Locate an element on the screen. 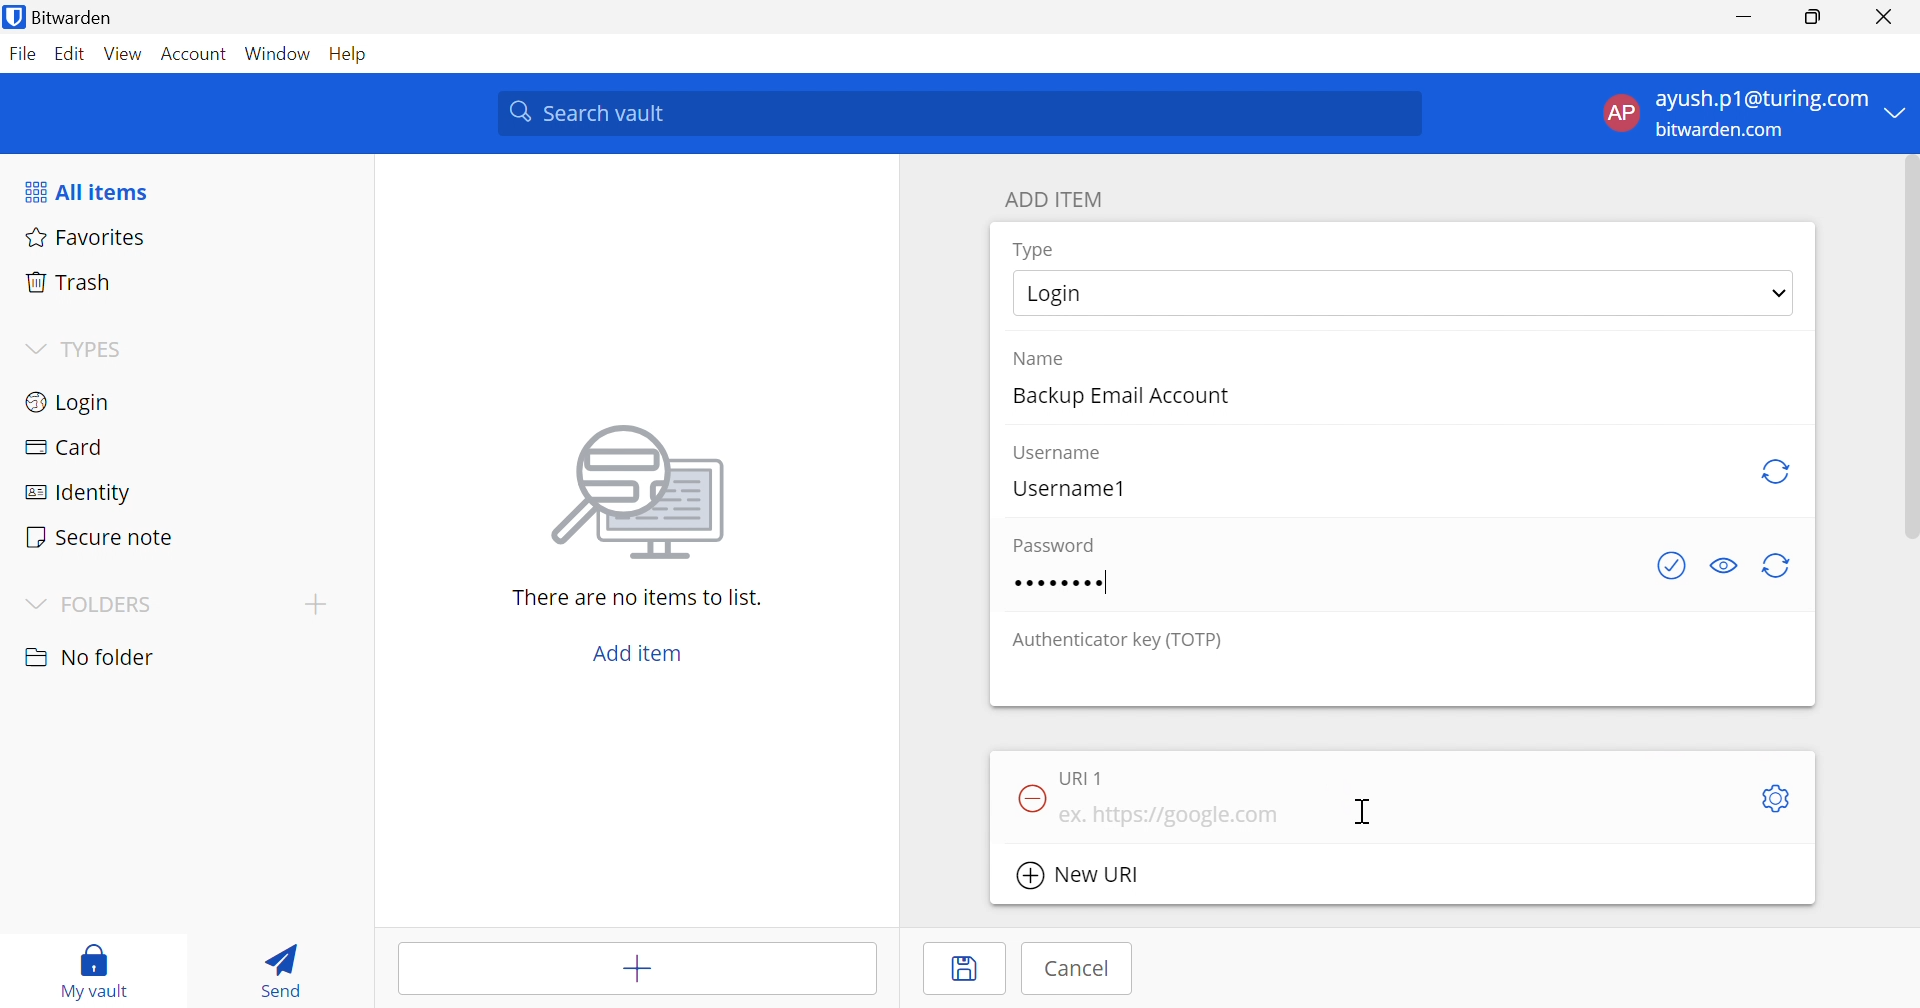 The image size is (1920, 1008). Username1 is located at coordinates (1069, 488).